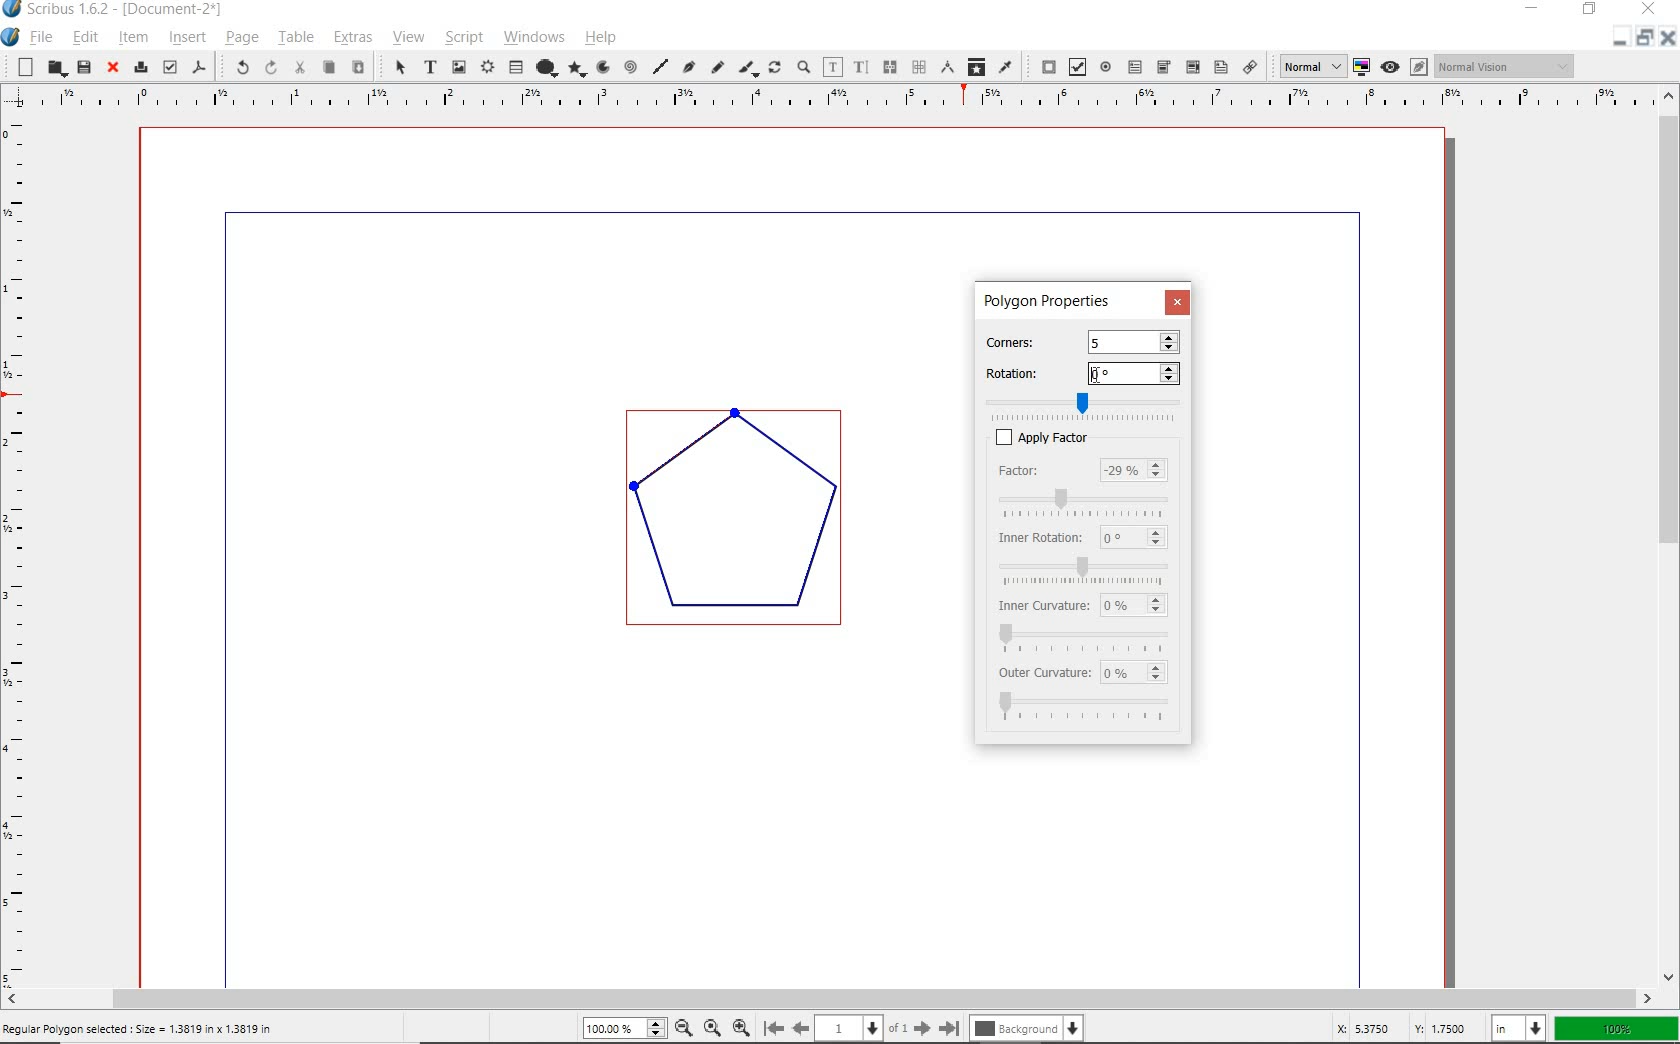  Describe the element at coordinates (626, 1027) in the screenshot. I see `100%` at that location.